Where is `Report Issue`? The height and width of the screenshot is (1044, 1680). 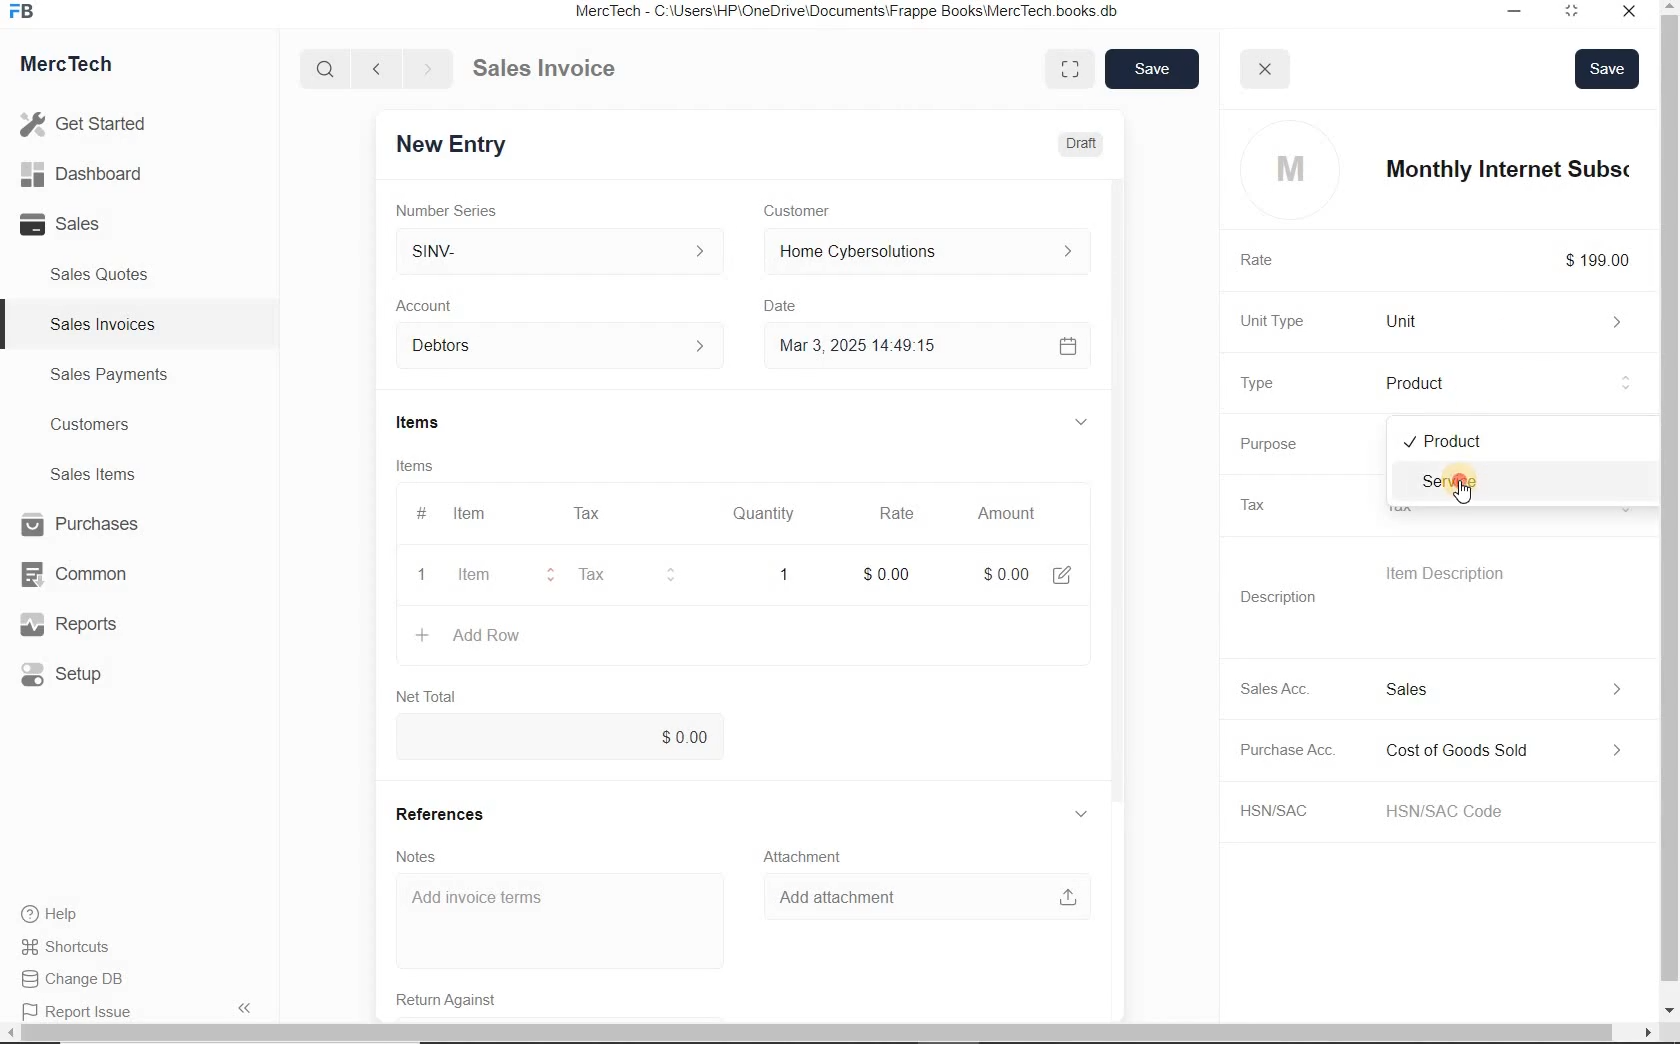
Report Issue is located at coordinates (81, 1013).